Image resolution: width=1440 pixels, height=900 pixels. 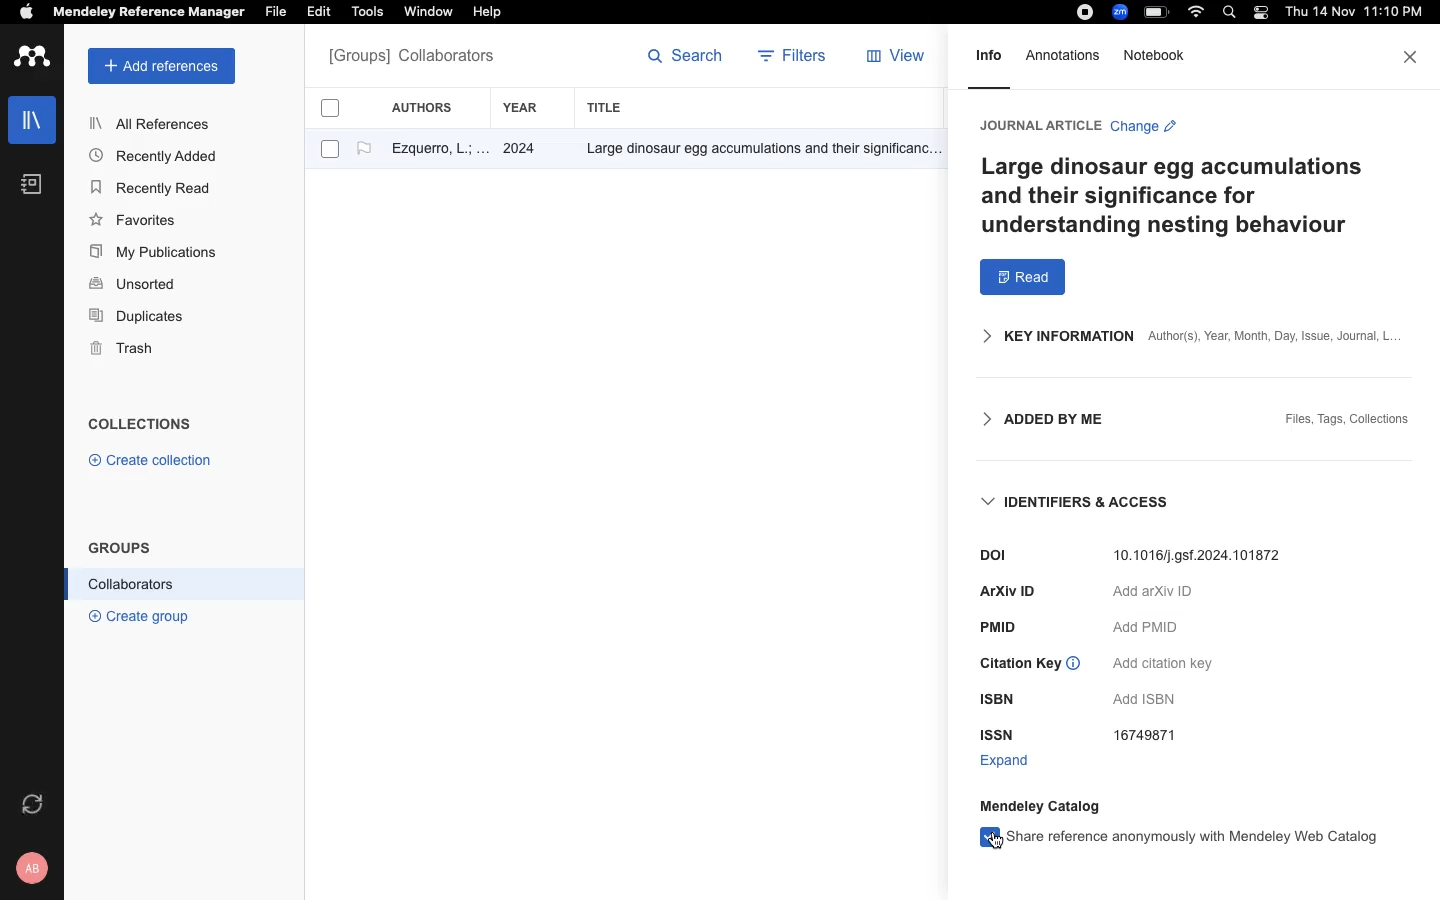 I want to click on “IDENTIFIERS & ACCESS, so click(x=1079, y=503).